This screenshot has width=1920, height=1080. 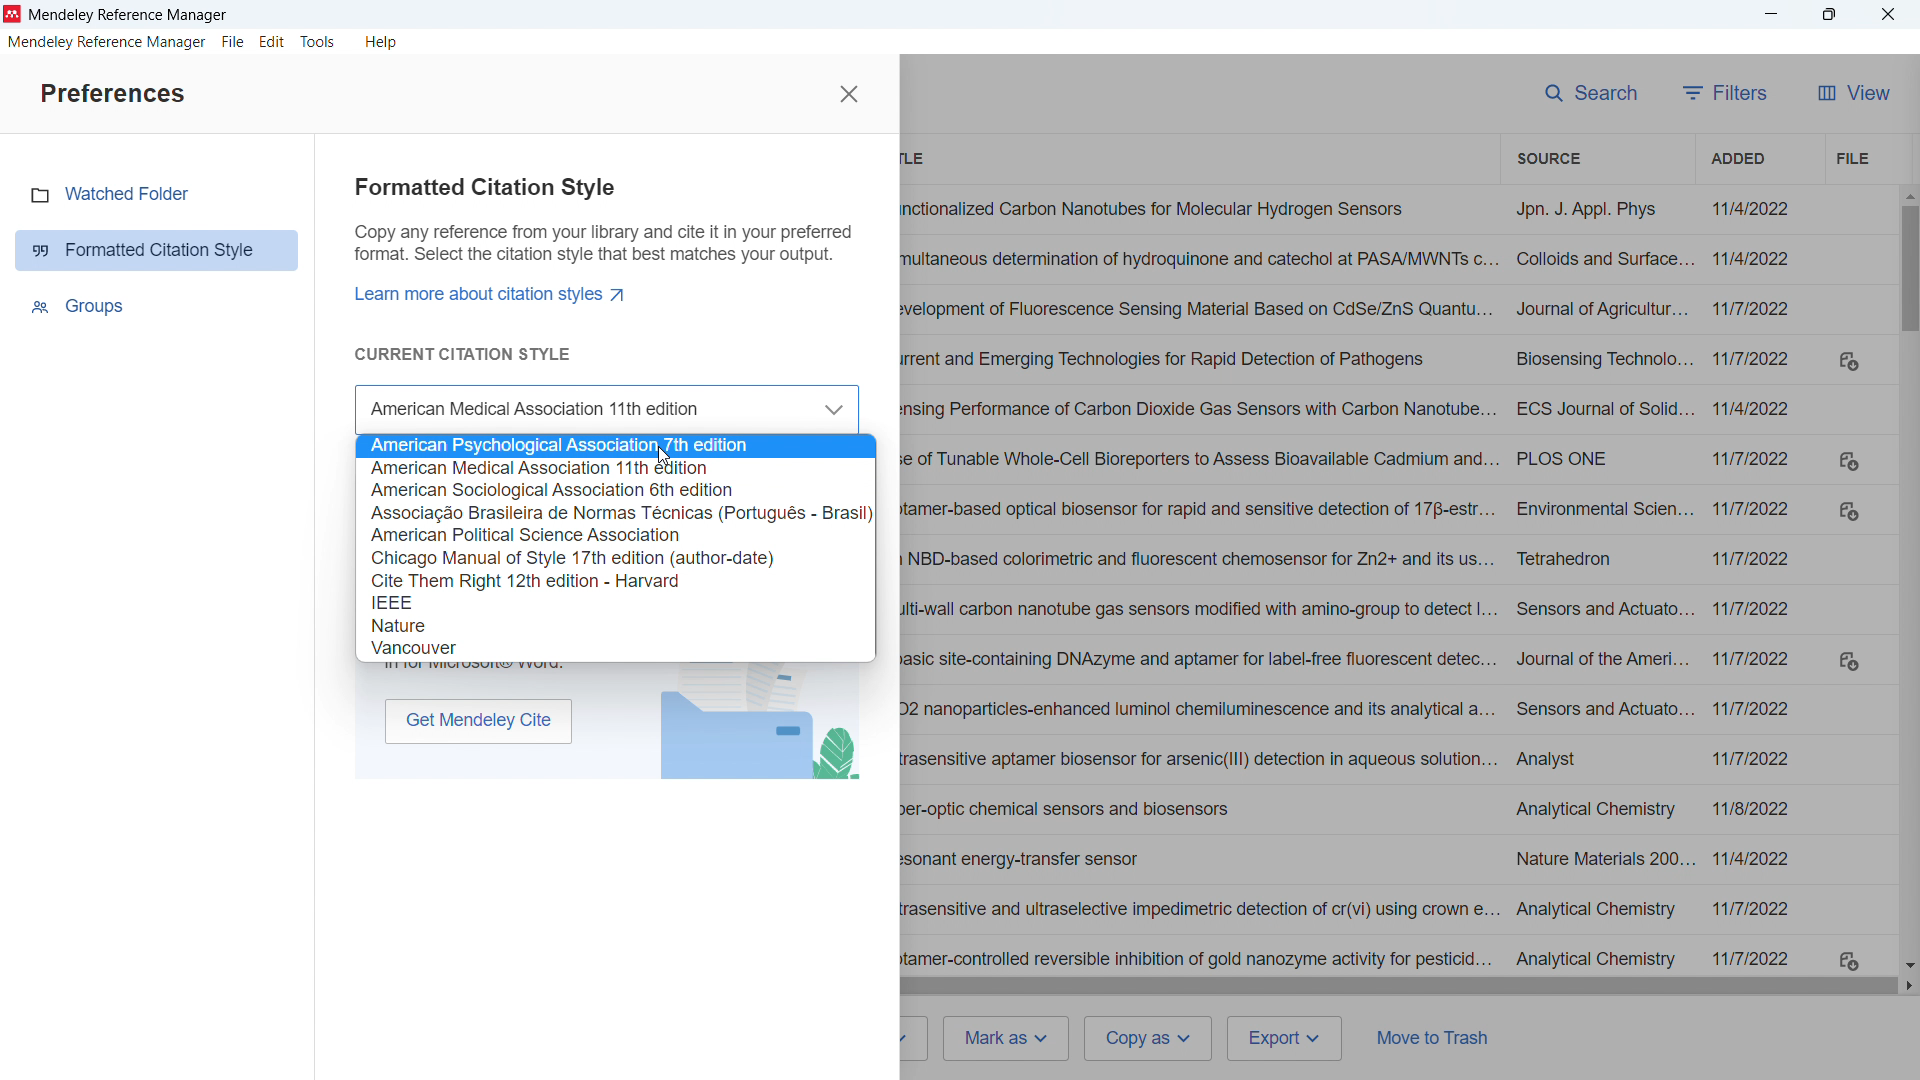 I want to click on search , so click(x=1588, y=93).